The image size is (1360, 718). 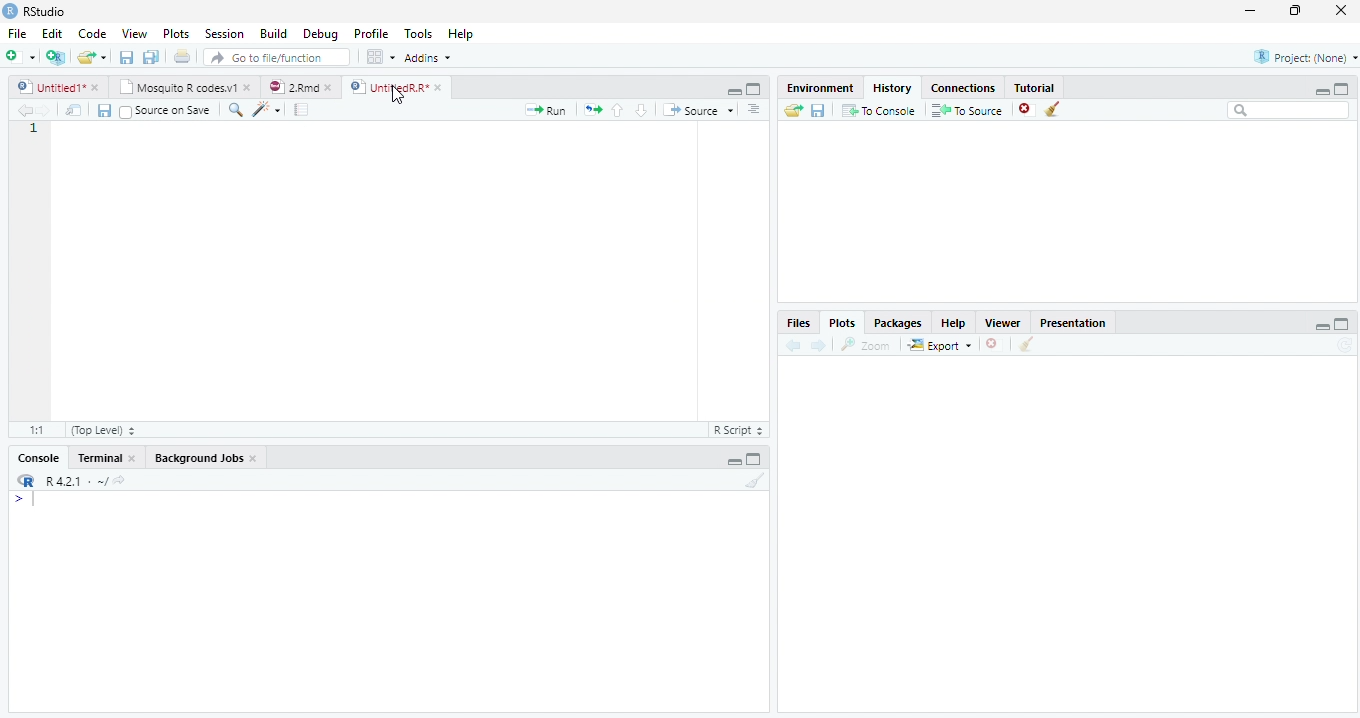 I want to click on Help, so click(x=462, y=33).